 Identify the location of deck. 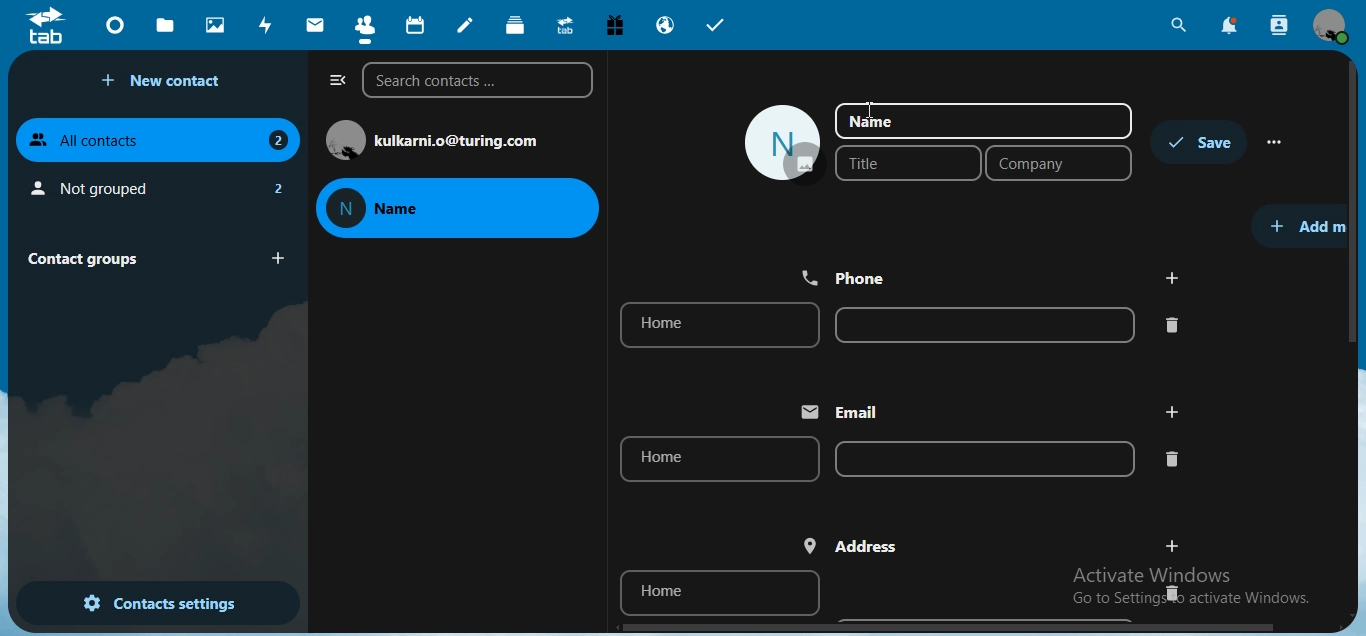
(518, 26).